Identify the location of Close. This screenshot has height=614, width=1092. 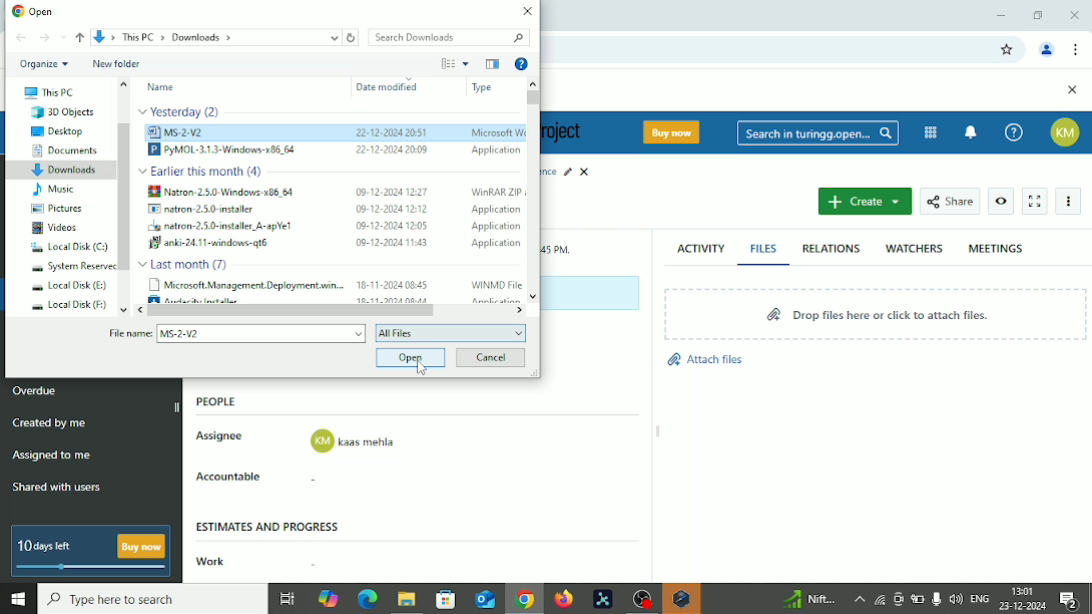
(1074, 16).